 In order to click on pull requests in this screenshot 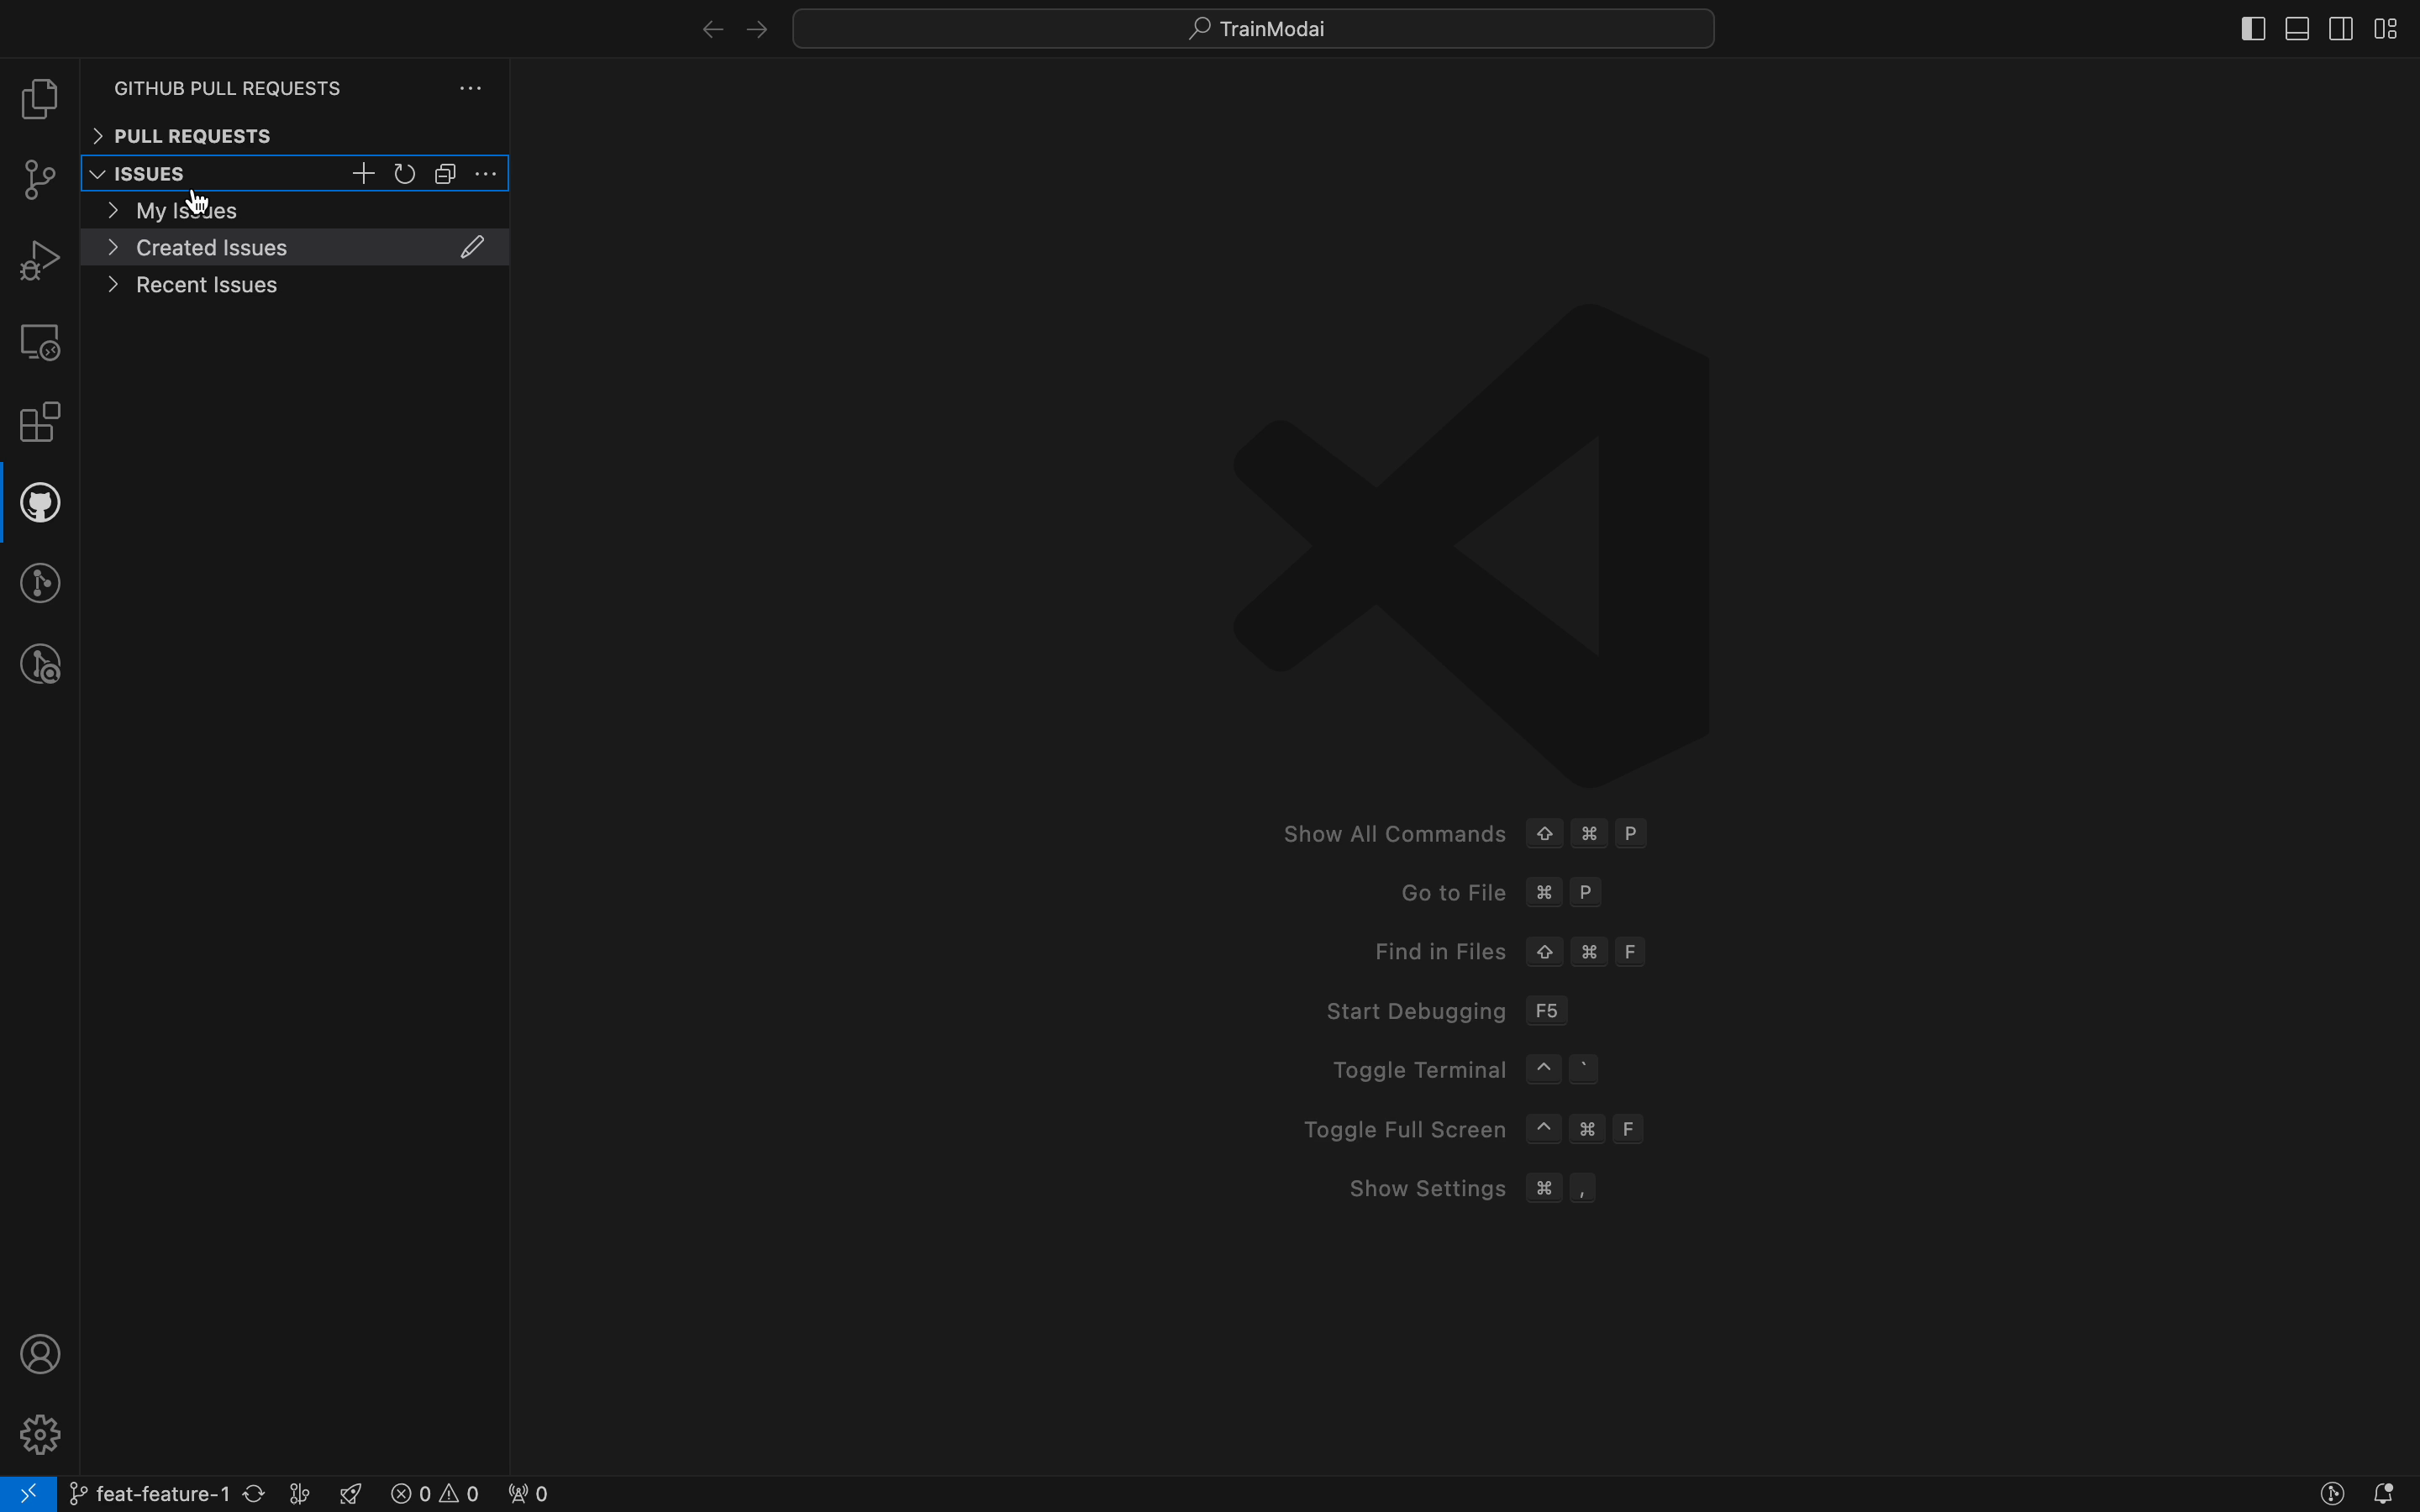, I will do `click(294, 135)`.